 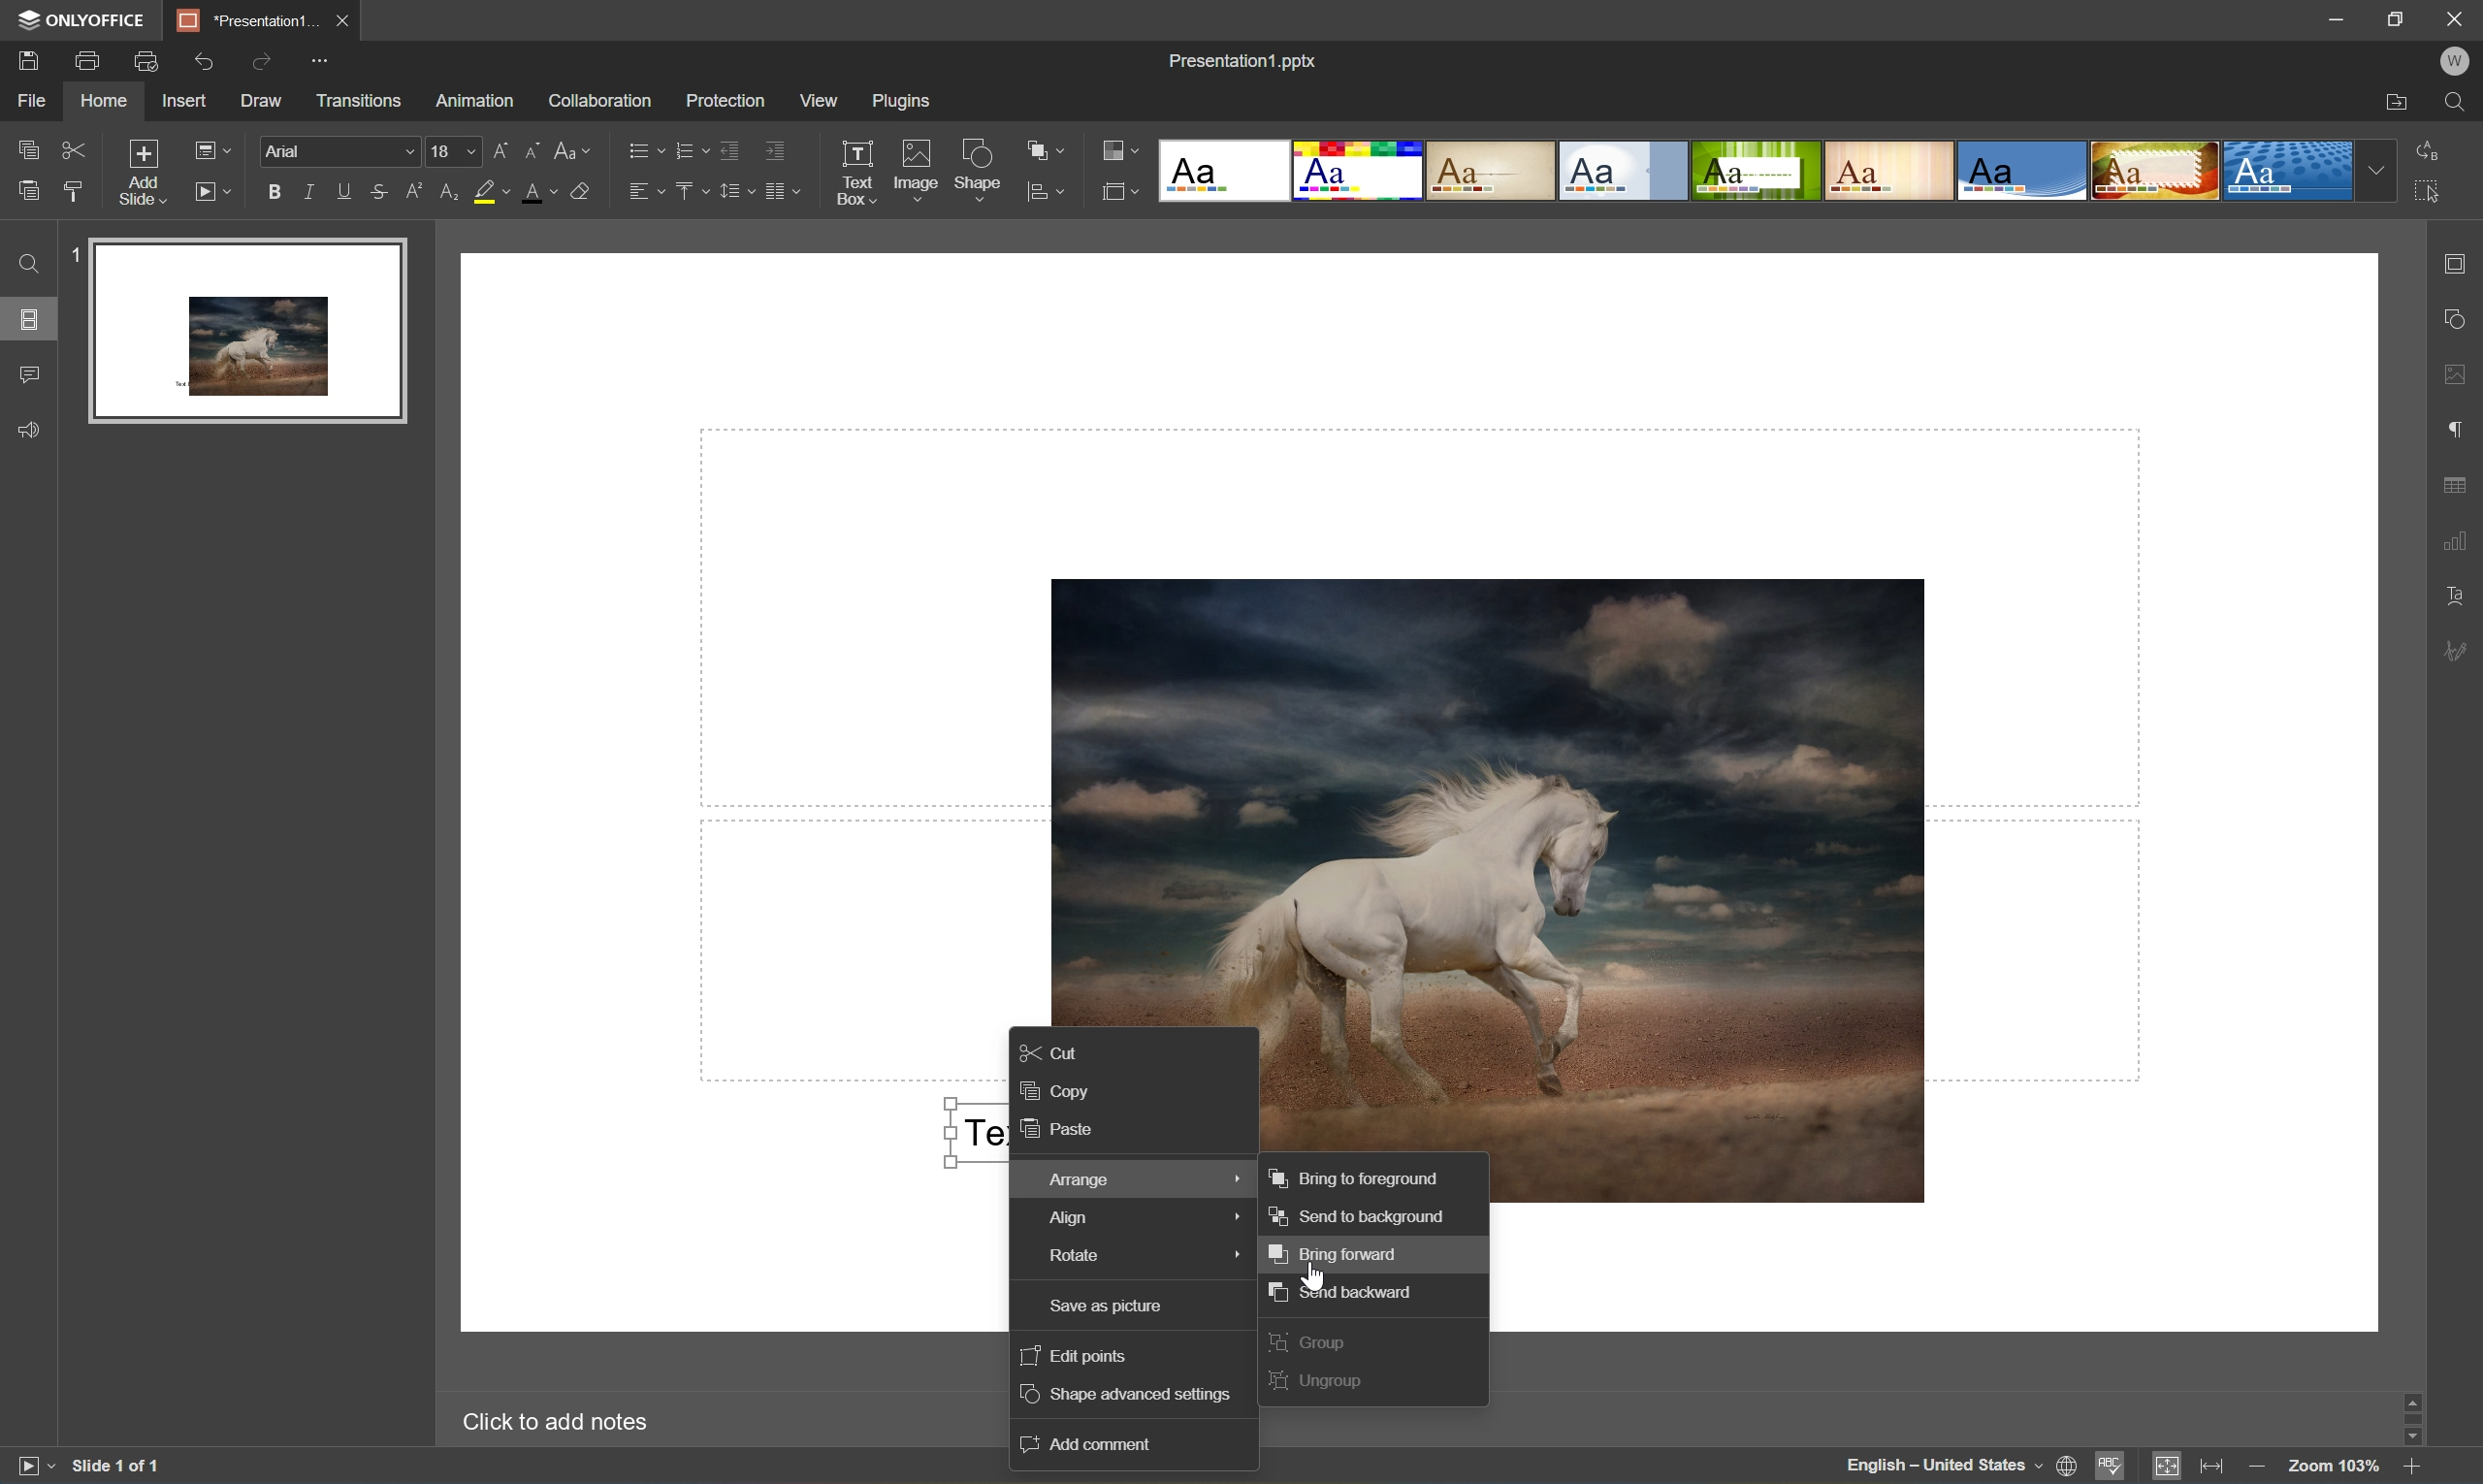 I want to click on Change color theme, so click(x=1121, y=151).